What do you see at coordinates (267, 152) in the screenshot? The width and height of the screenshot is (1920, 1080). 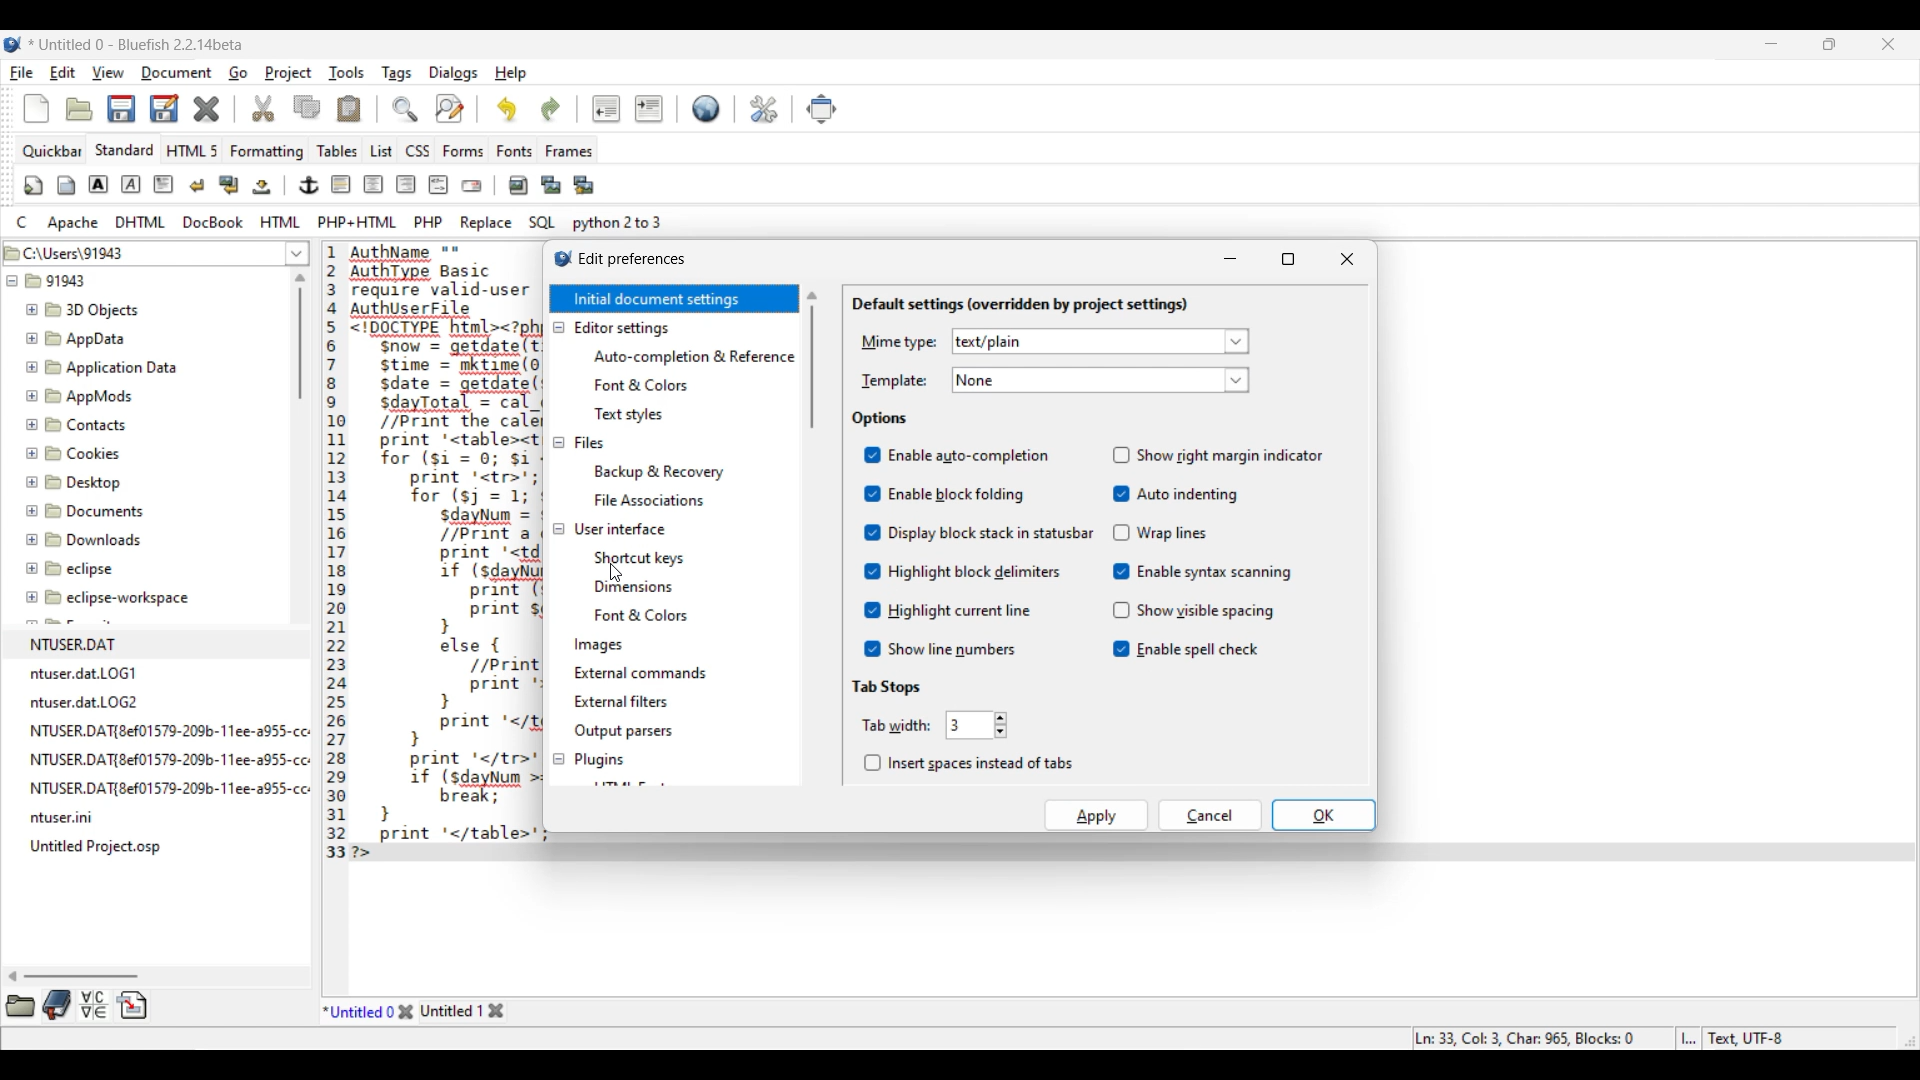 I see `Formatting menu` at bounding box center [267, 152].